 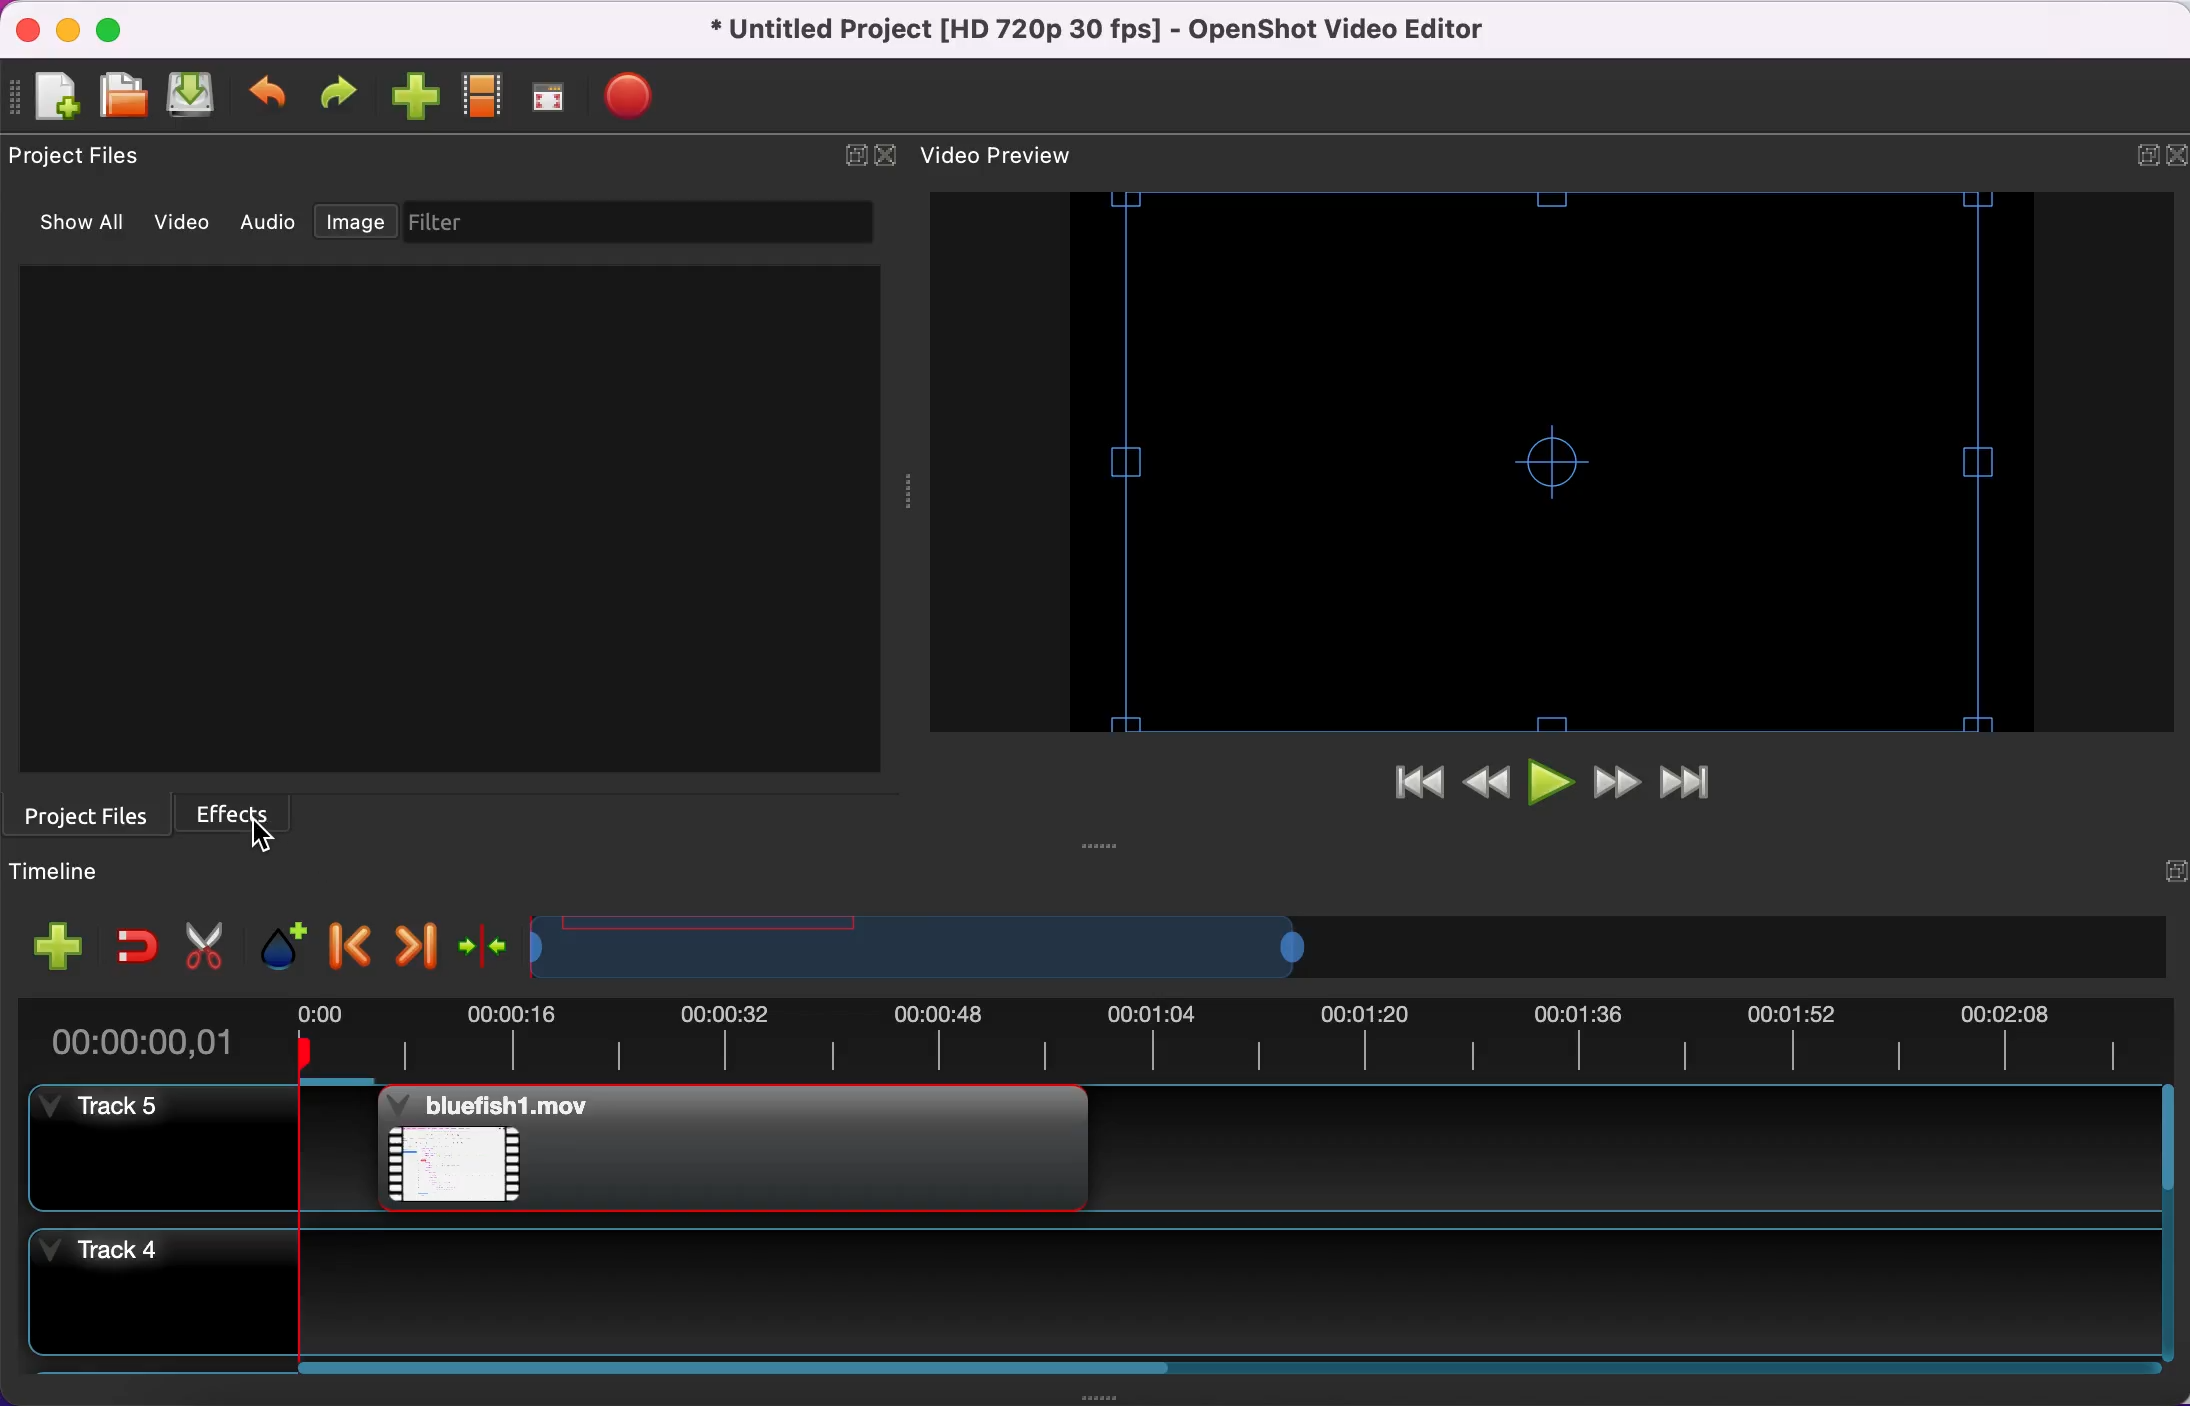 I want to click on Cursor, so click(x=268, y=842).